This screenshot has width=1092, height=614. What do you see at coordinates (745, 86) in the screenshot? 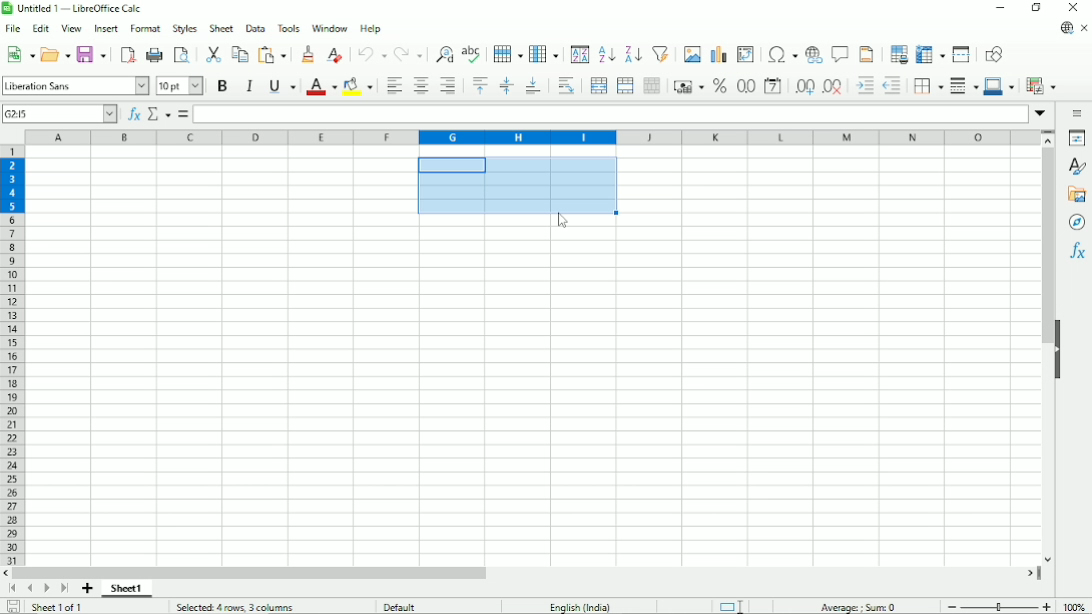
I see `format as number` at bounding box center [745, 86].